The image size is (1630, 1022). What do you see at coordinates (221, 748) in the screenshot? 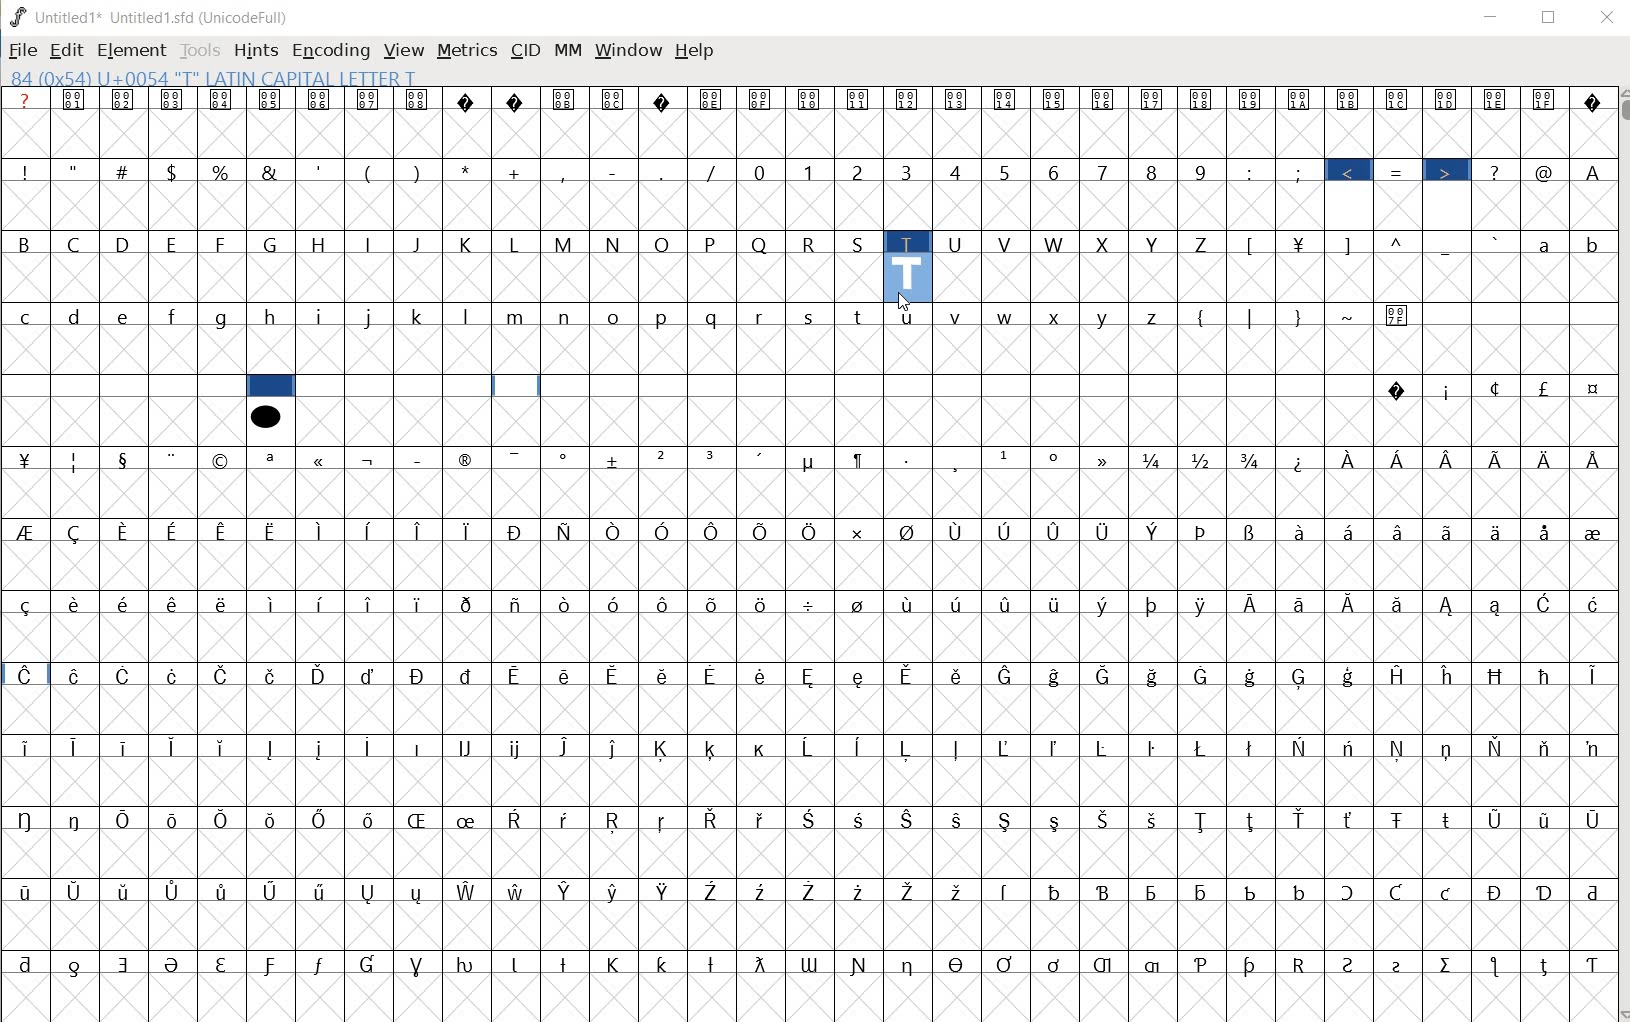
I see `Symbol` at bounding box center [221, 748].